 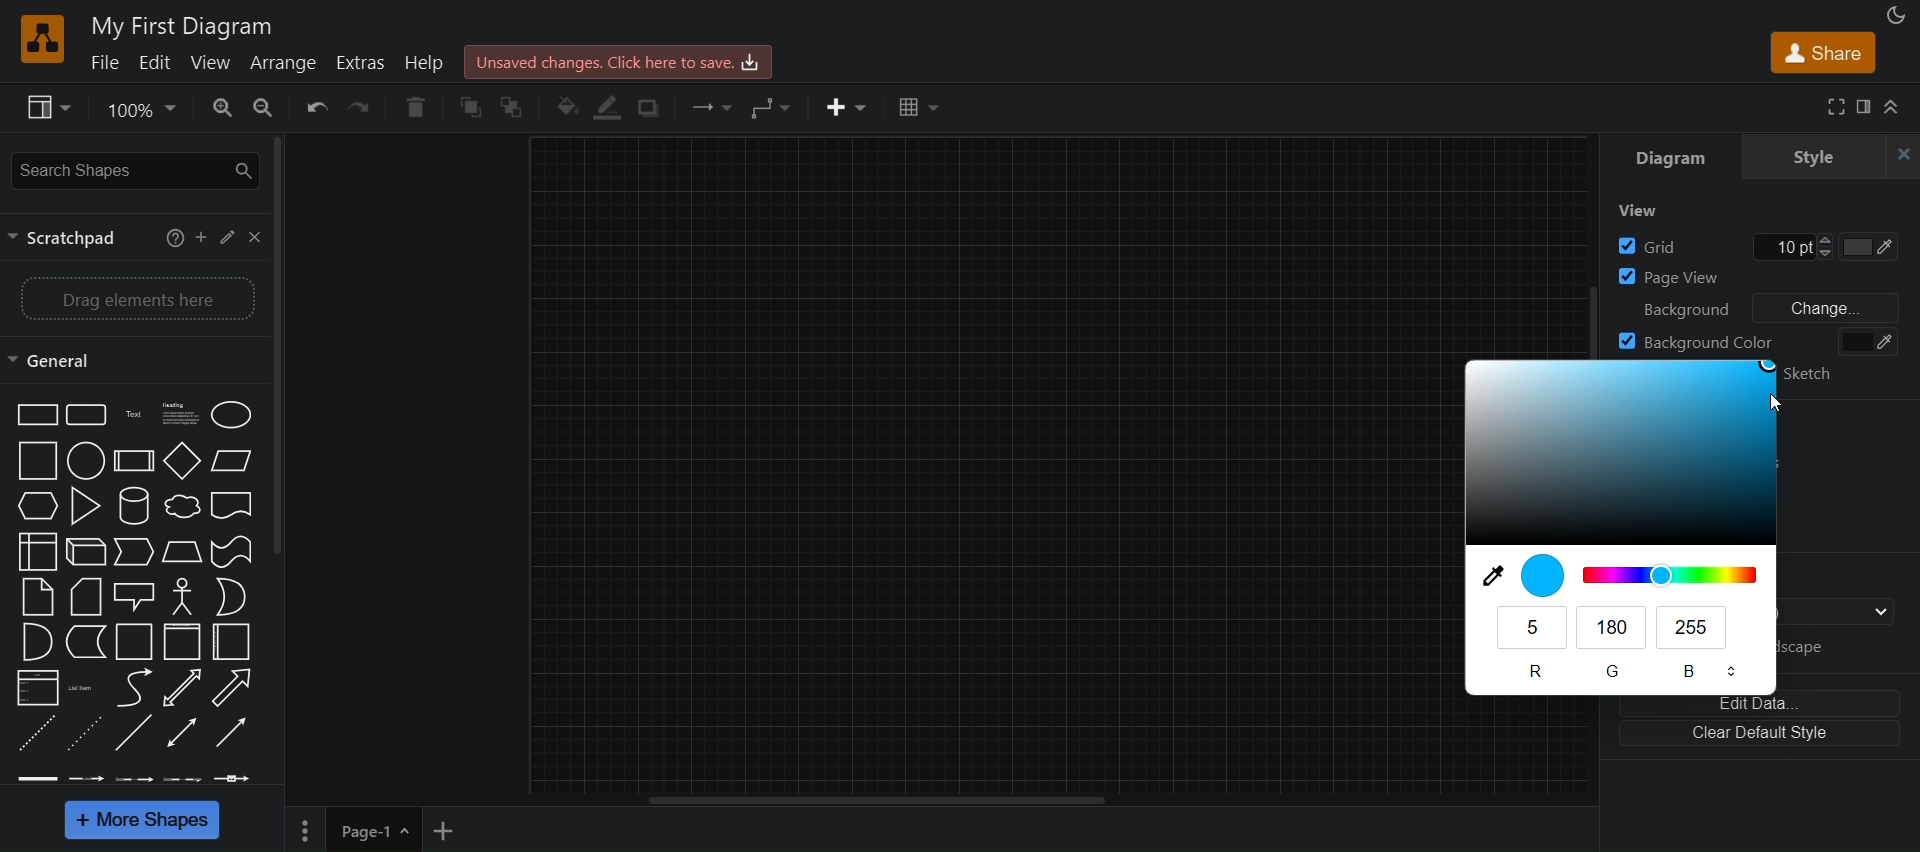 I want to click on more shapes, so click(x=148, y=821).